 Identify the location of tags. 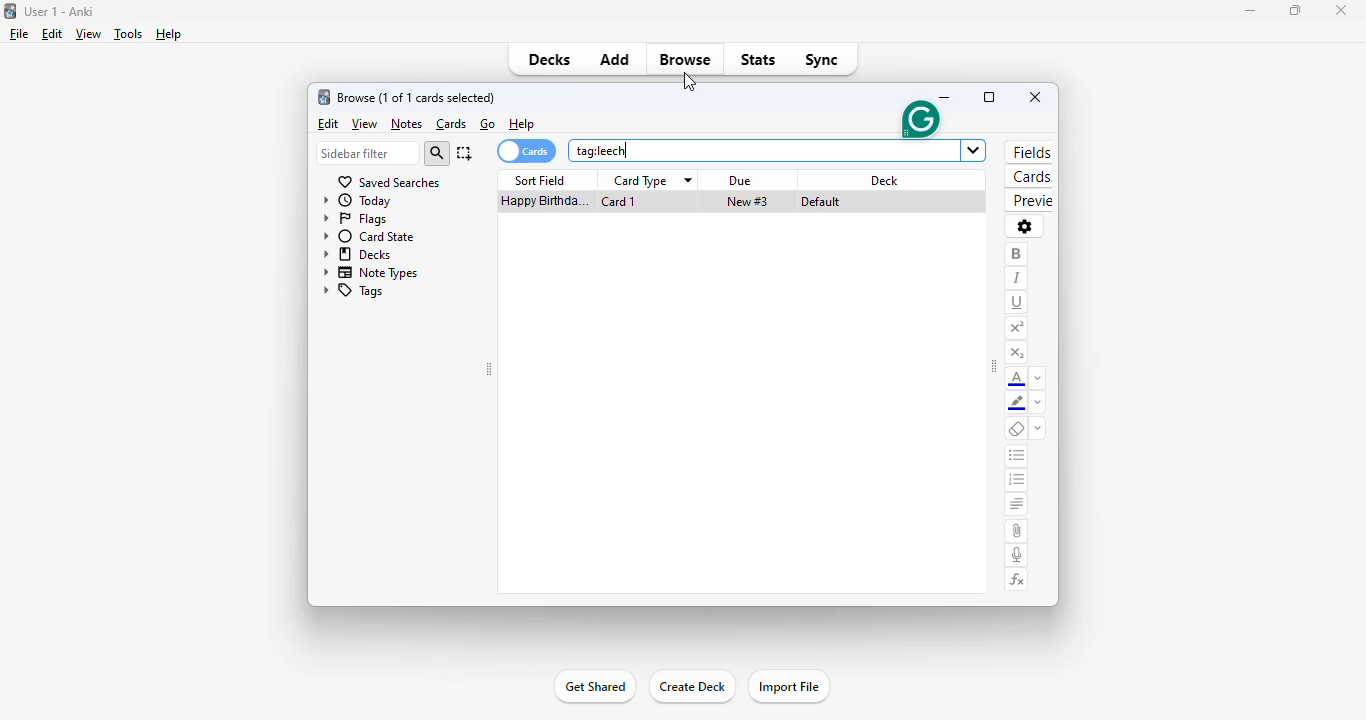
(354, 291).